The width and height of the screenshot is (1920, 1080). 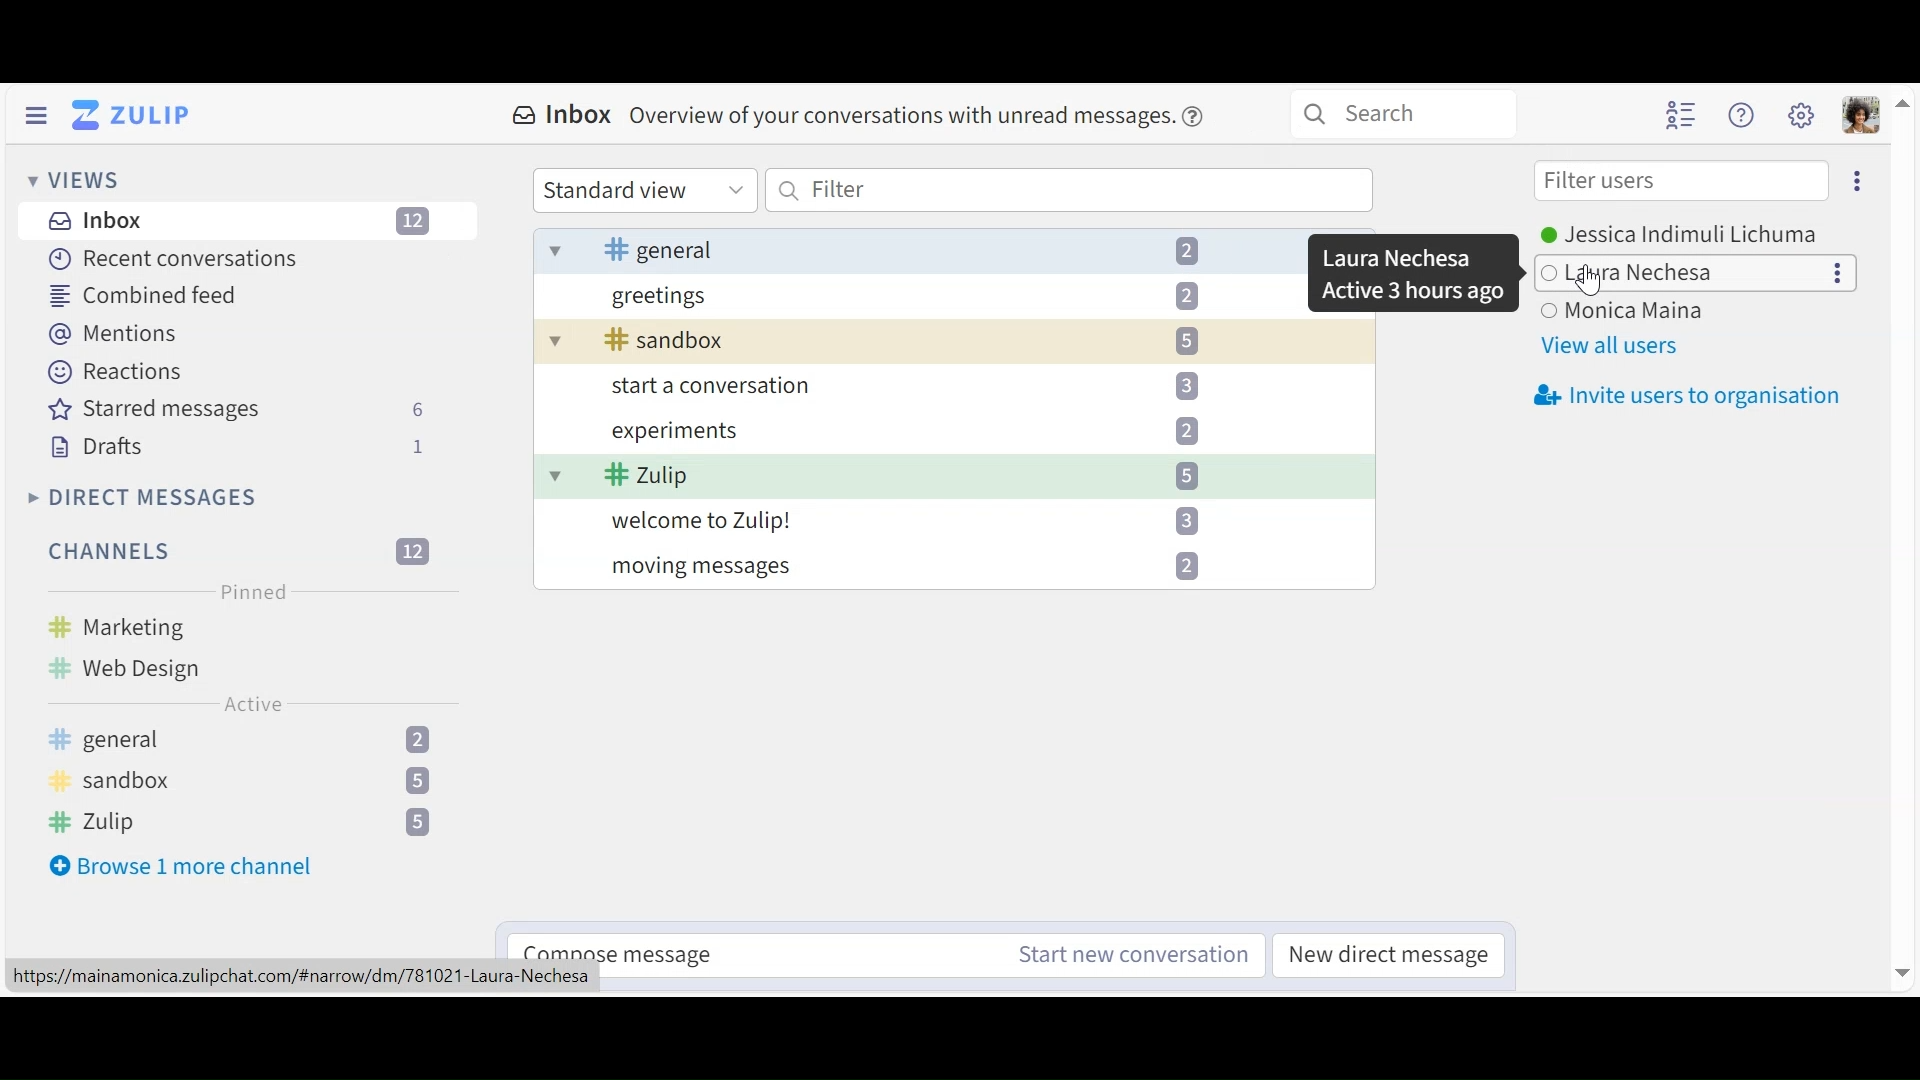 I want to click on Recent Messages, so click(x=169, y=261).